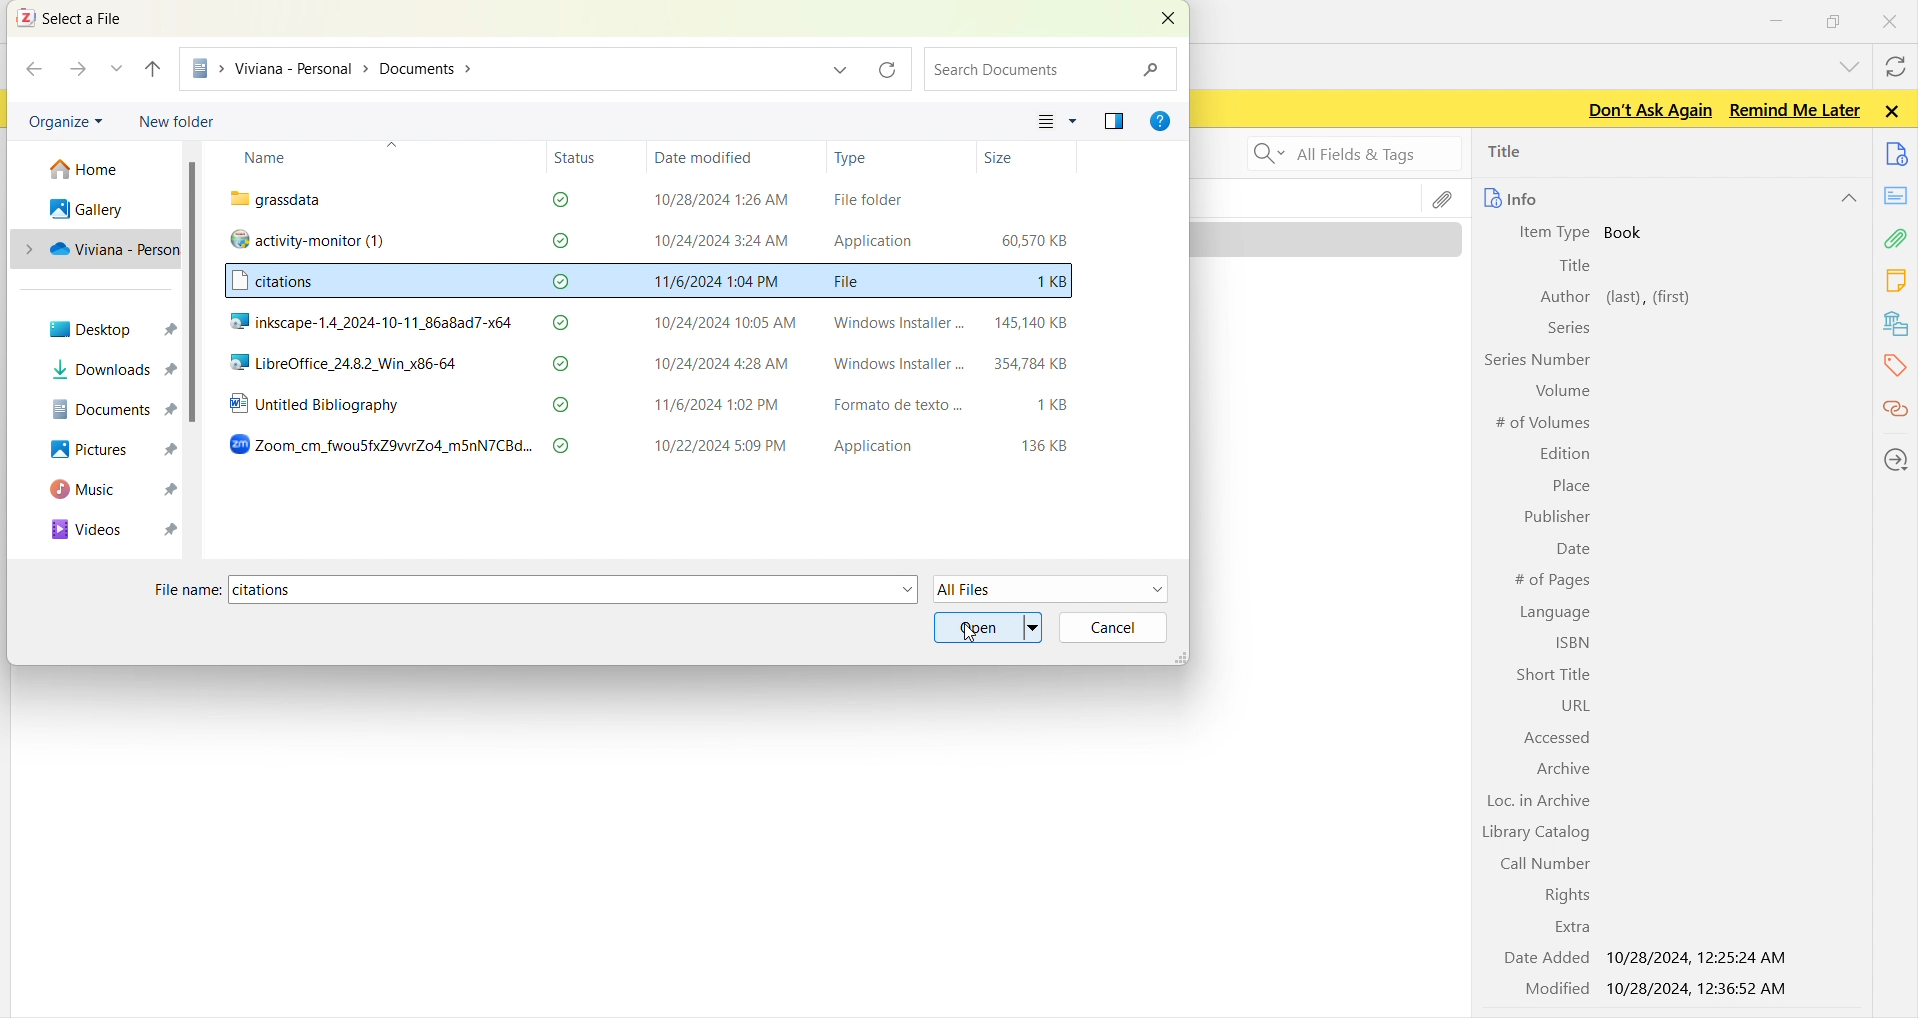 The height and width of the screenshot is (1018, 1918). Describe the element at coordinates (95, 487) in the screenshot. I see `MUSIC` at that location.